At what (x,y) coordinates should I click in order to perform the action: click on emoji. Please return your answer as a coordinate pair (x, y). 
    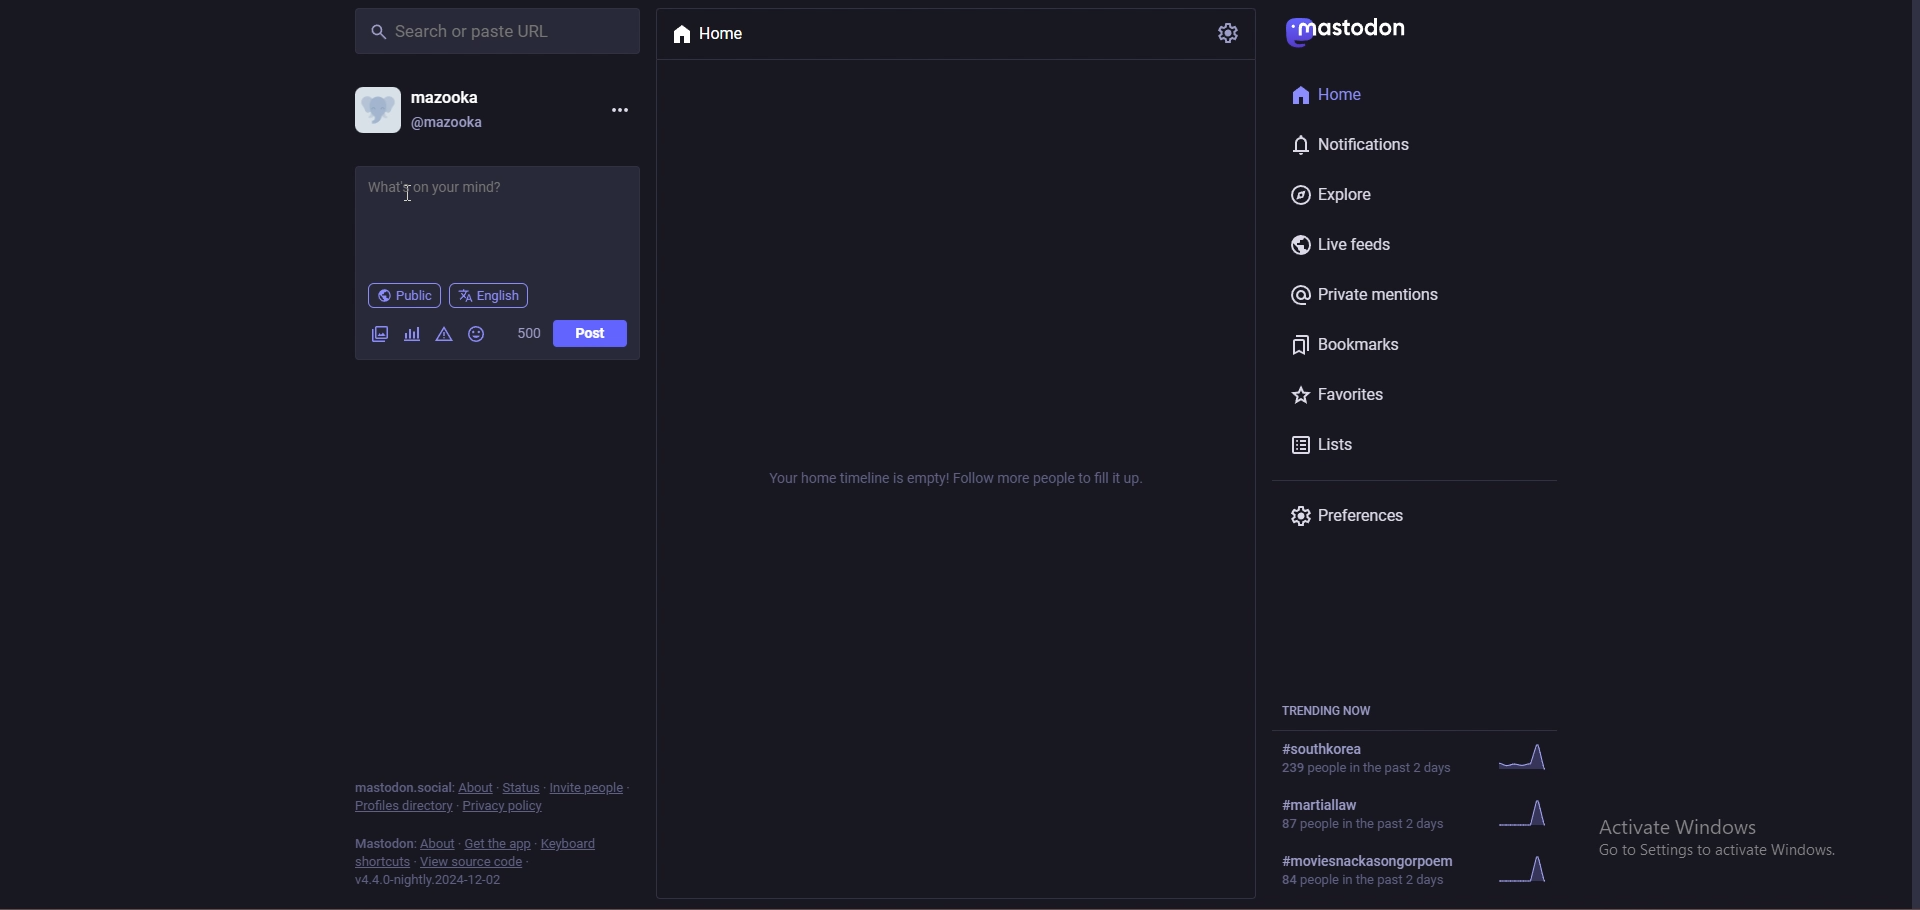
    Looking at the image, I should click on (476, 334).